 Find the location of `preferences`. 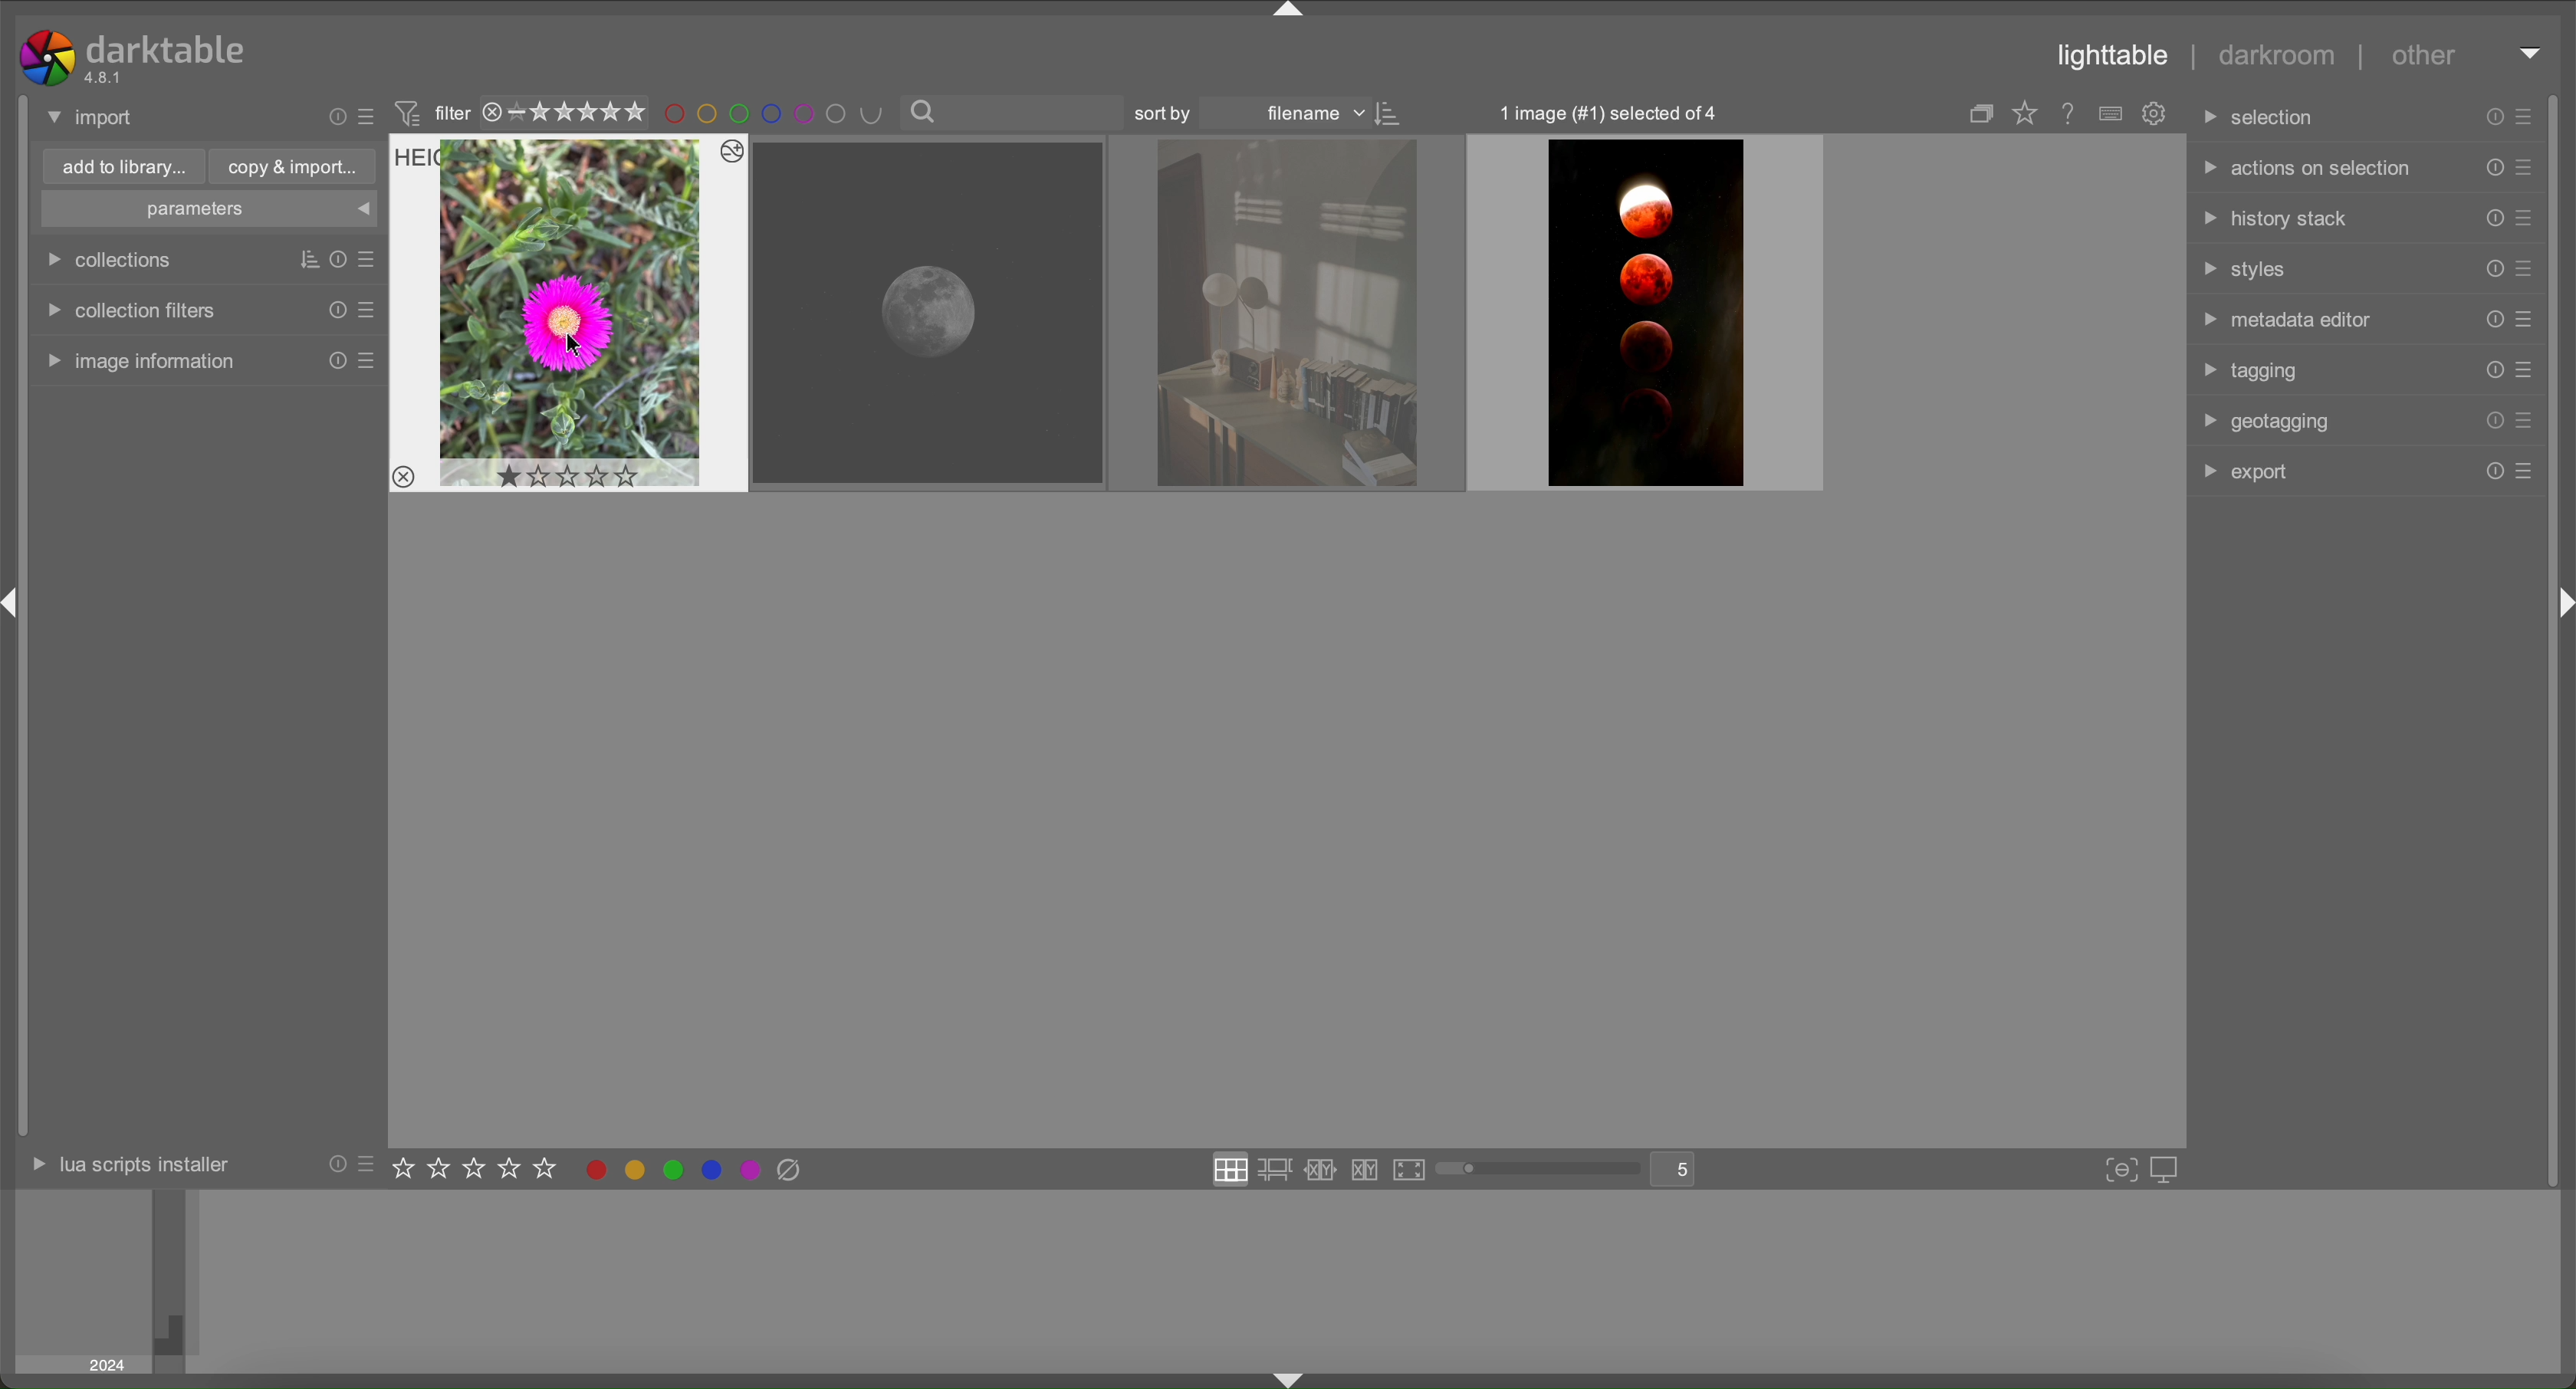

preferences is located at coordinates (2157, 114).